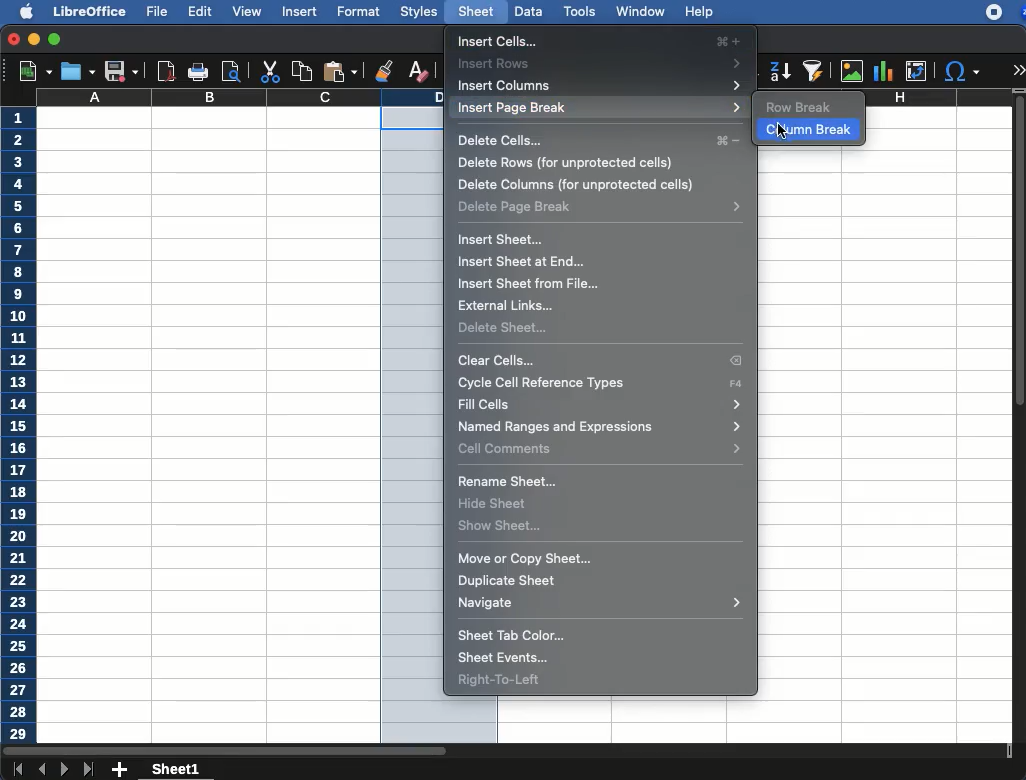 The height and width of the screenshot is (780, 1026). What do you see at coordinates (994, 12) in the screenshot?
I see `recording - extension` at bounding box center [994, 12].